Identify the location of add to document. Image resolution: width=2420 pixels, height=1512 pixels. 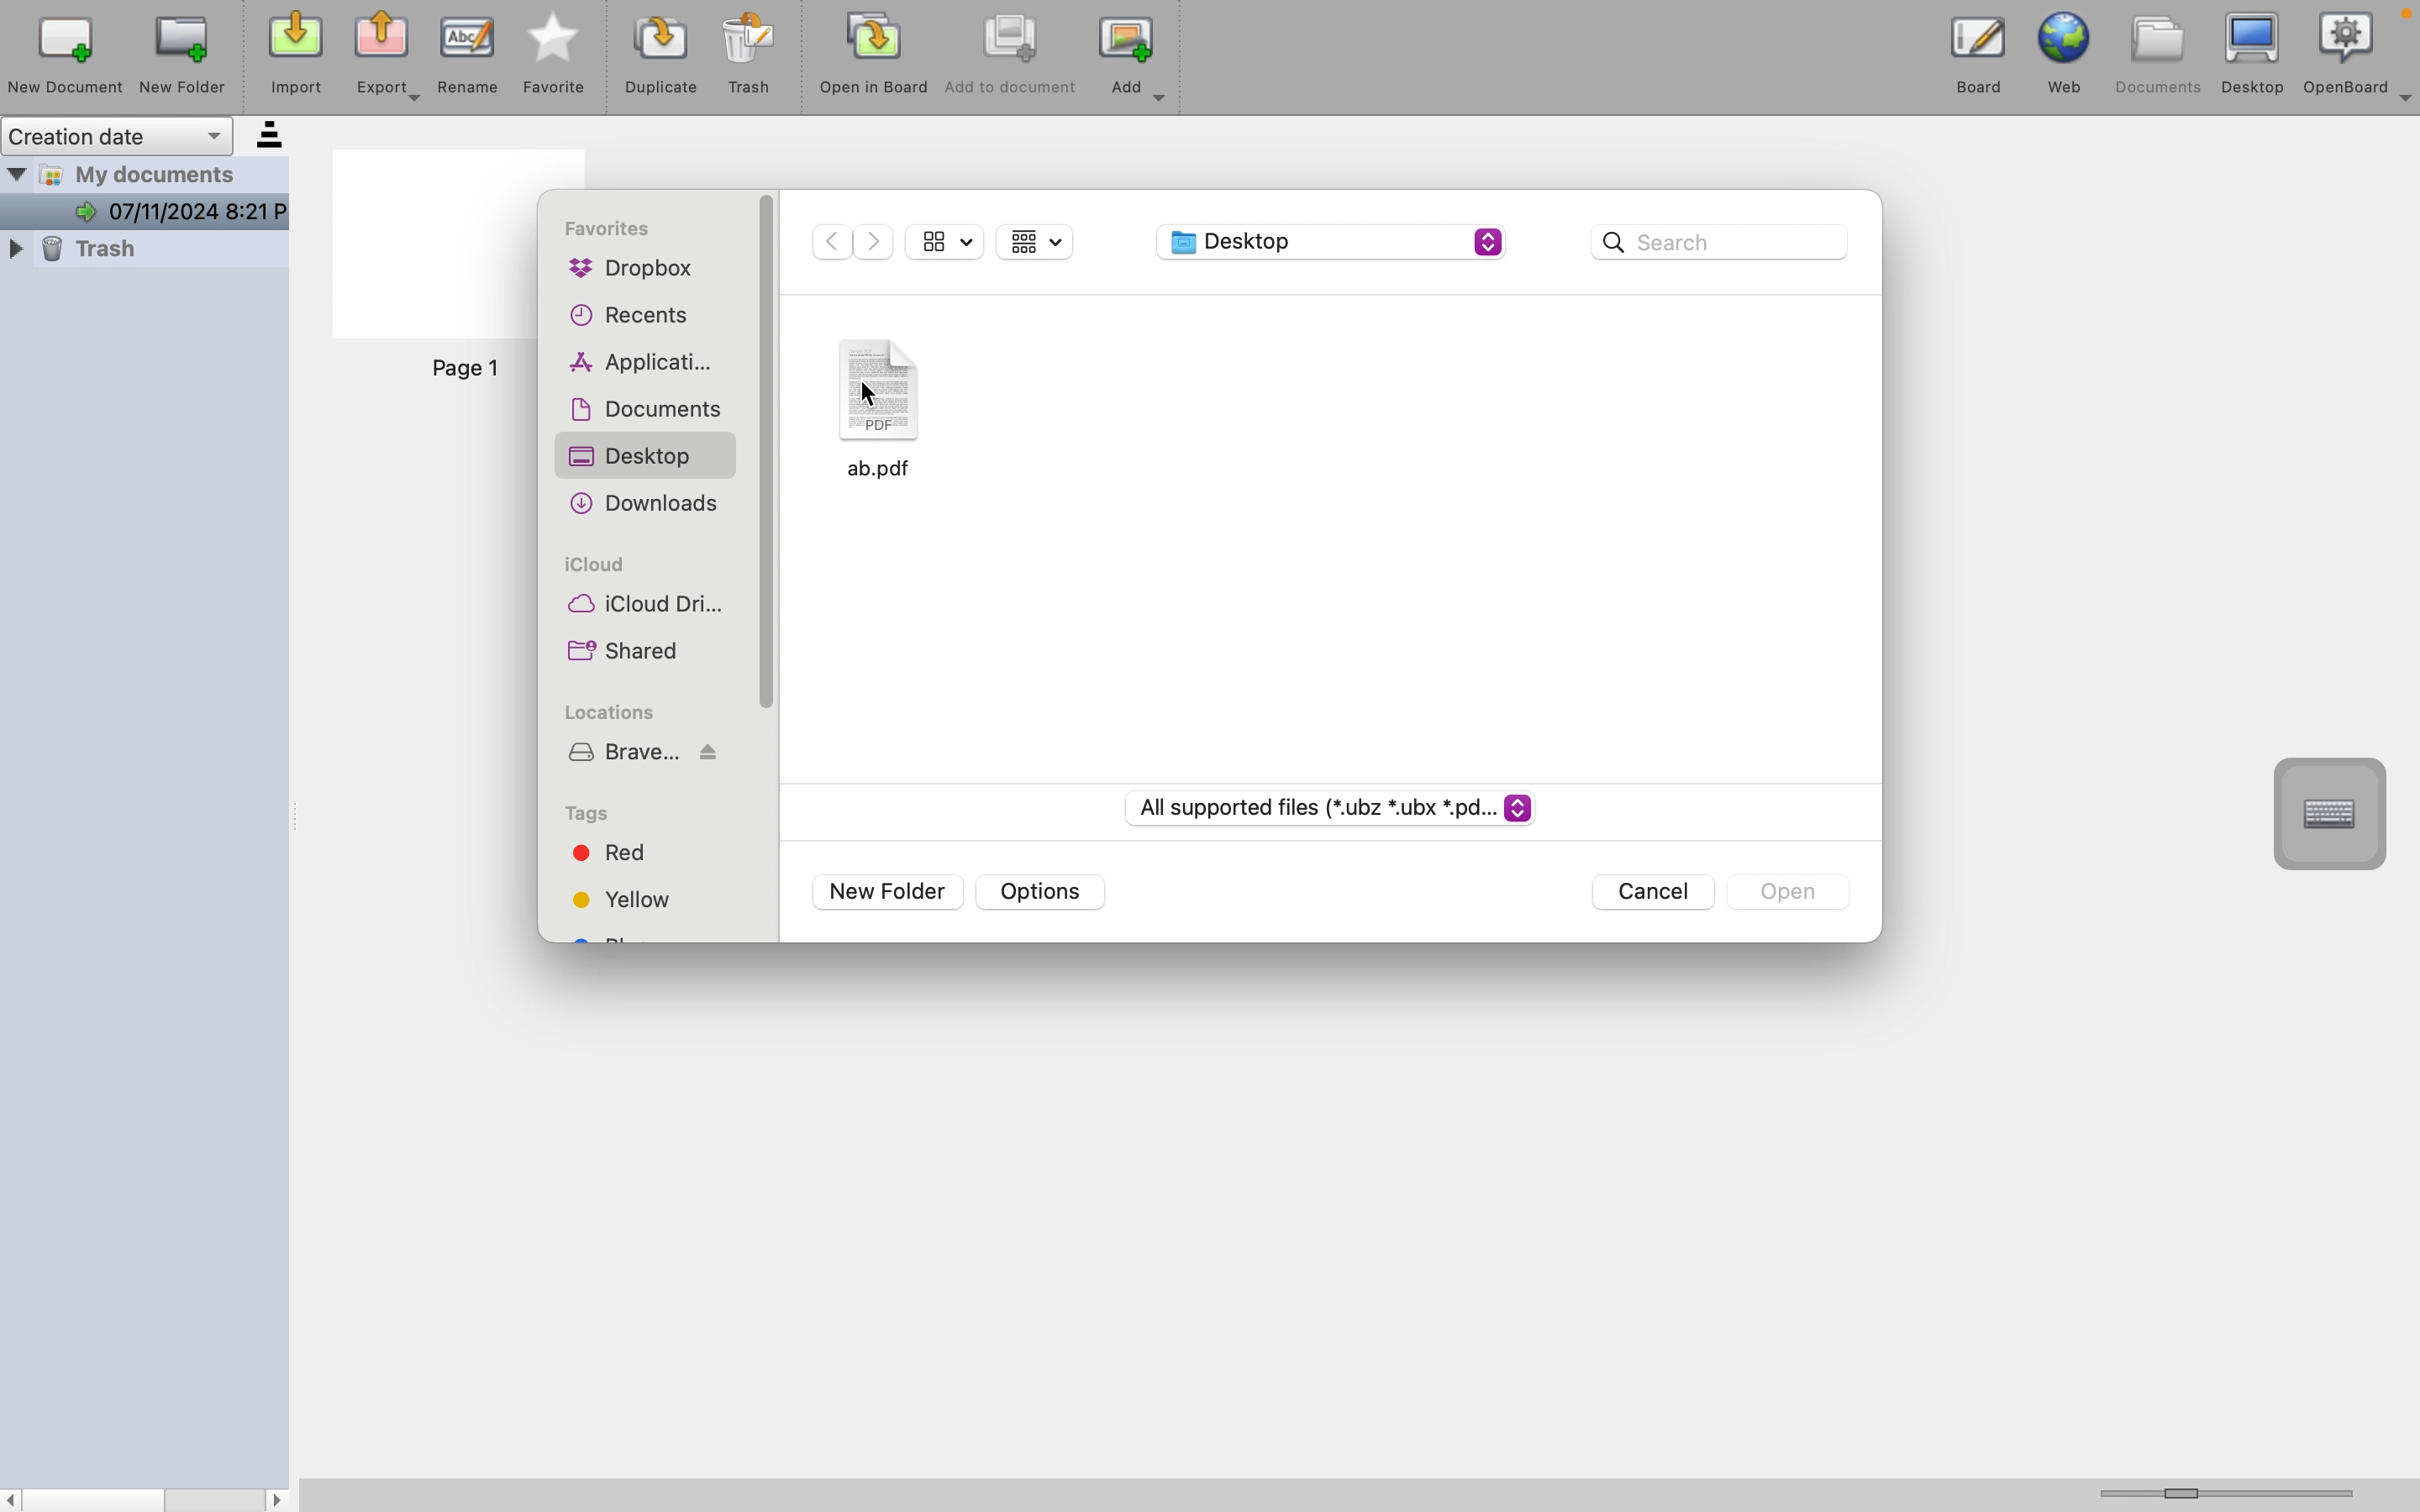
(1011, 61).